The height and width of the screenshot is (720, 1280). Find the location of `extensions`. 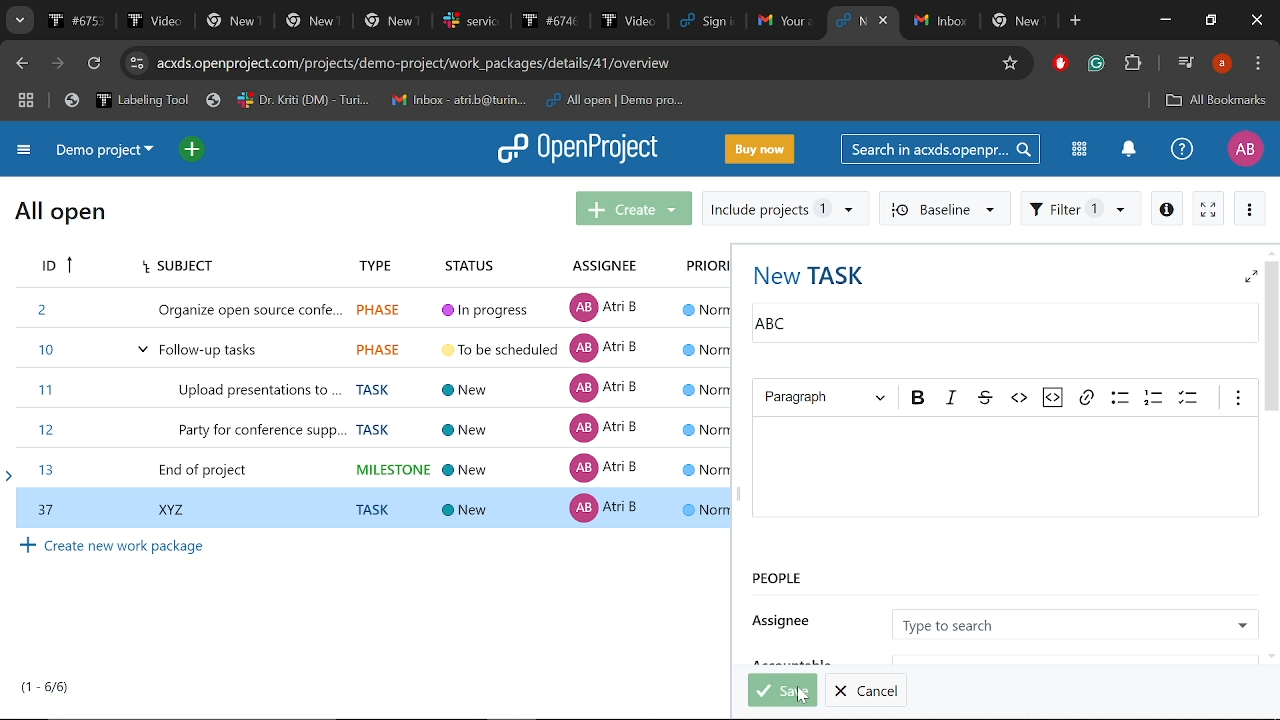

extensions is located at coordinates (1132, 65).